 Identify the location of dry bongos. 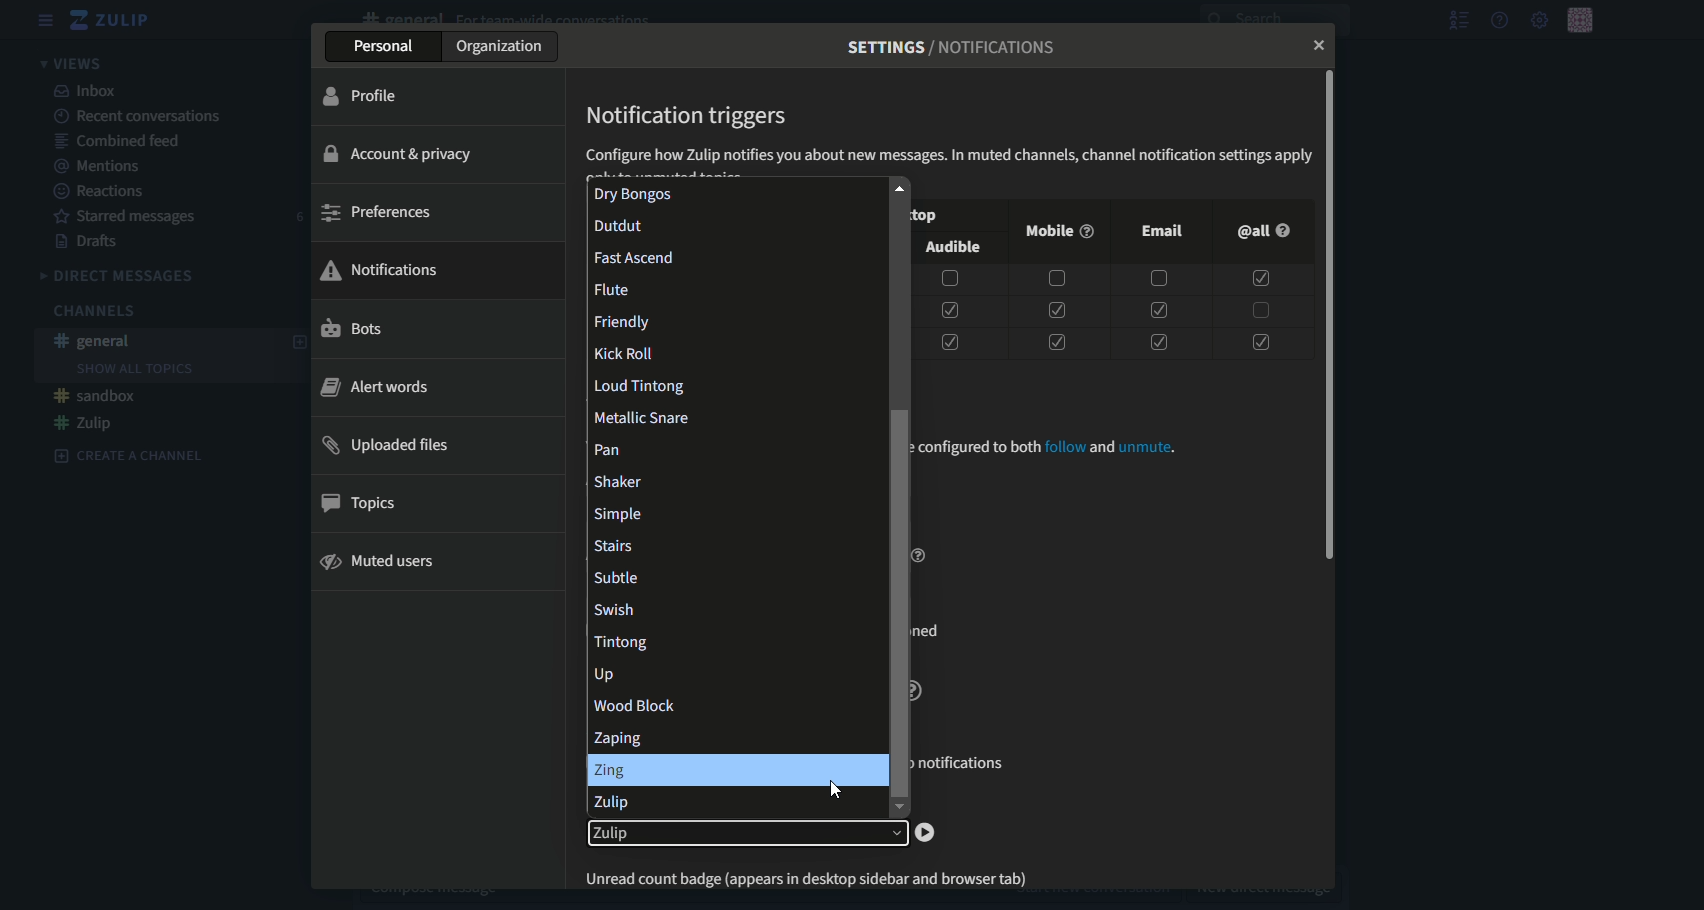
(728, 194).